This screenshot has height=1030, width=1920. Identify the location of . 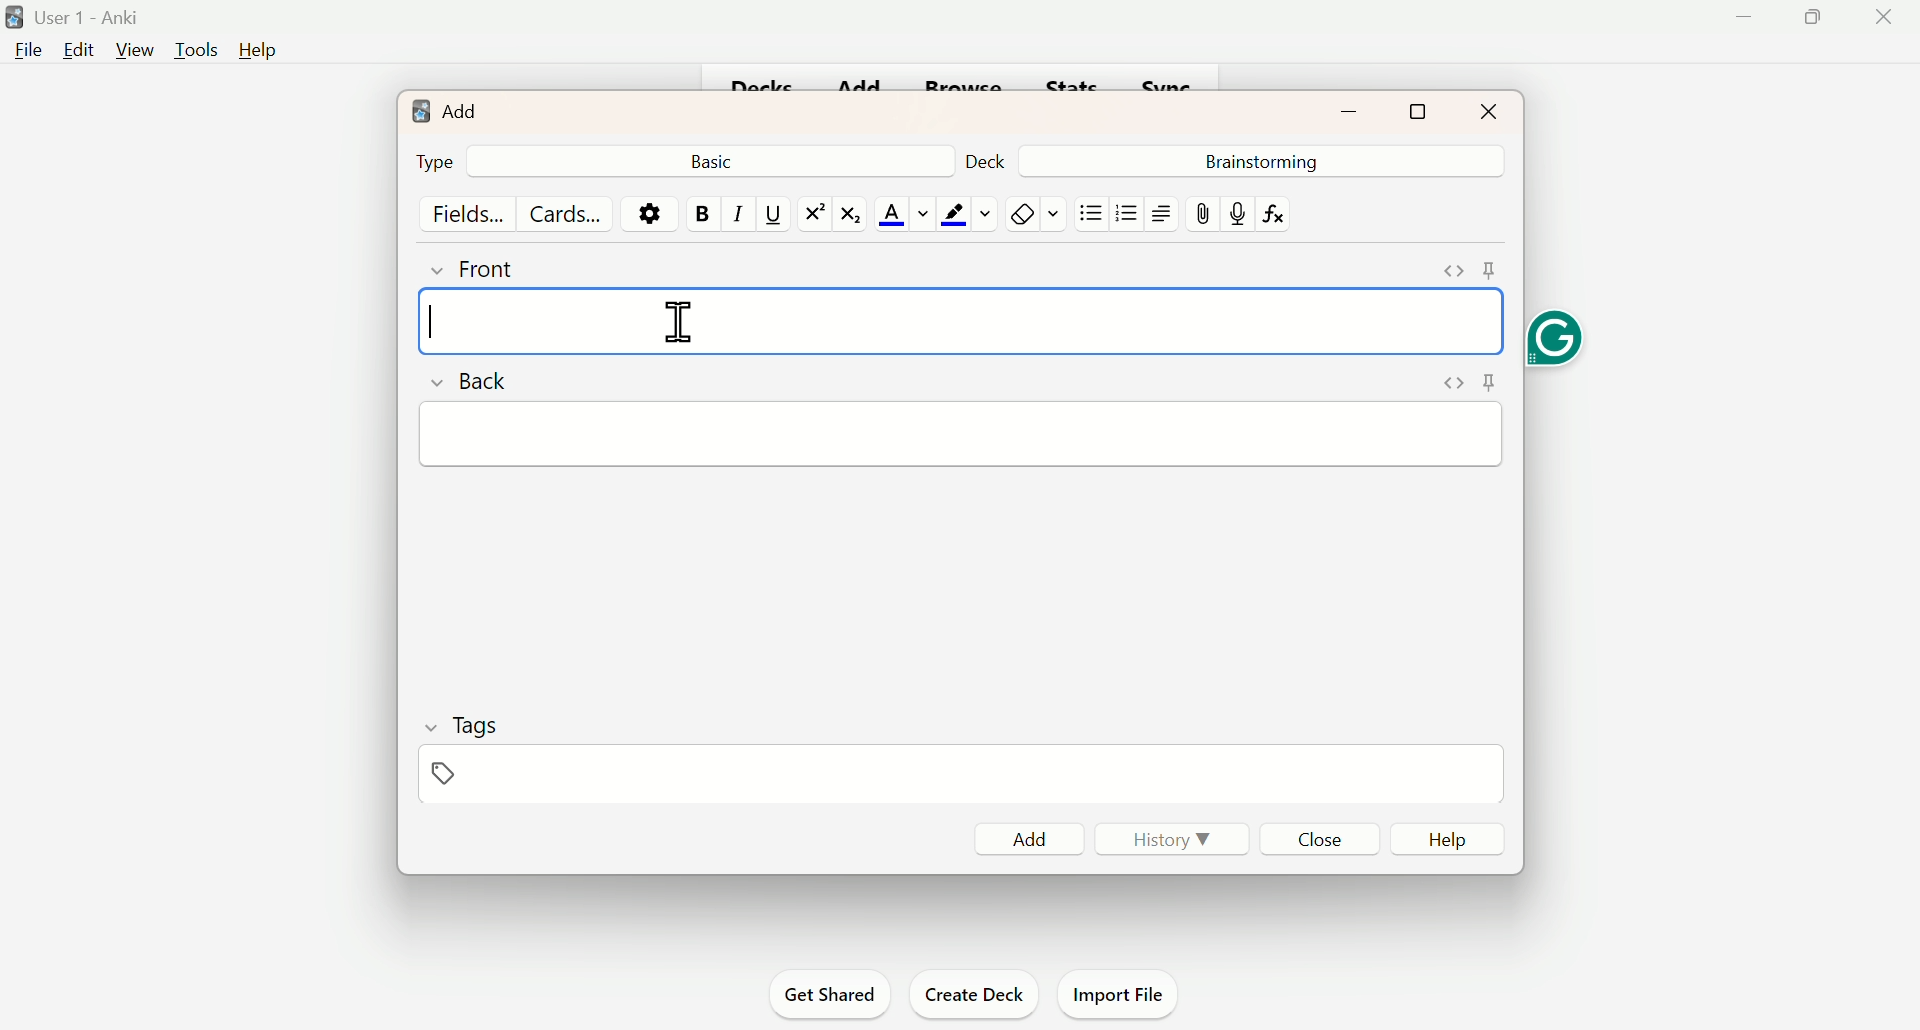
(1057, 213).